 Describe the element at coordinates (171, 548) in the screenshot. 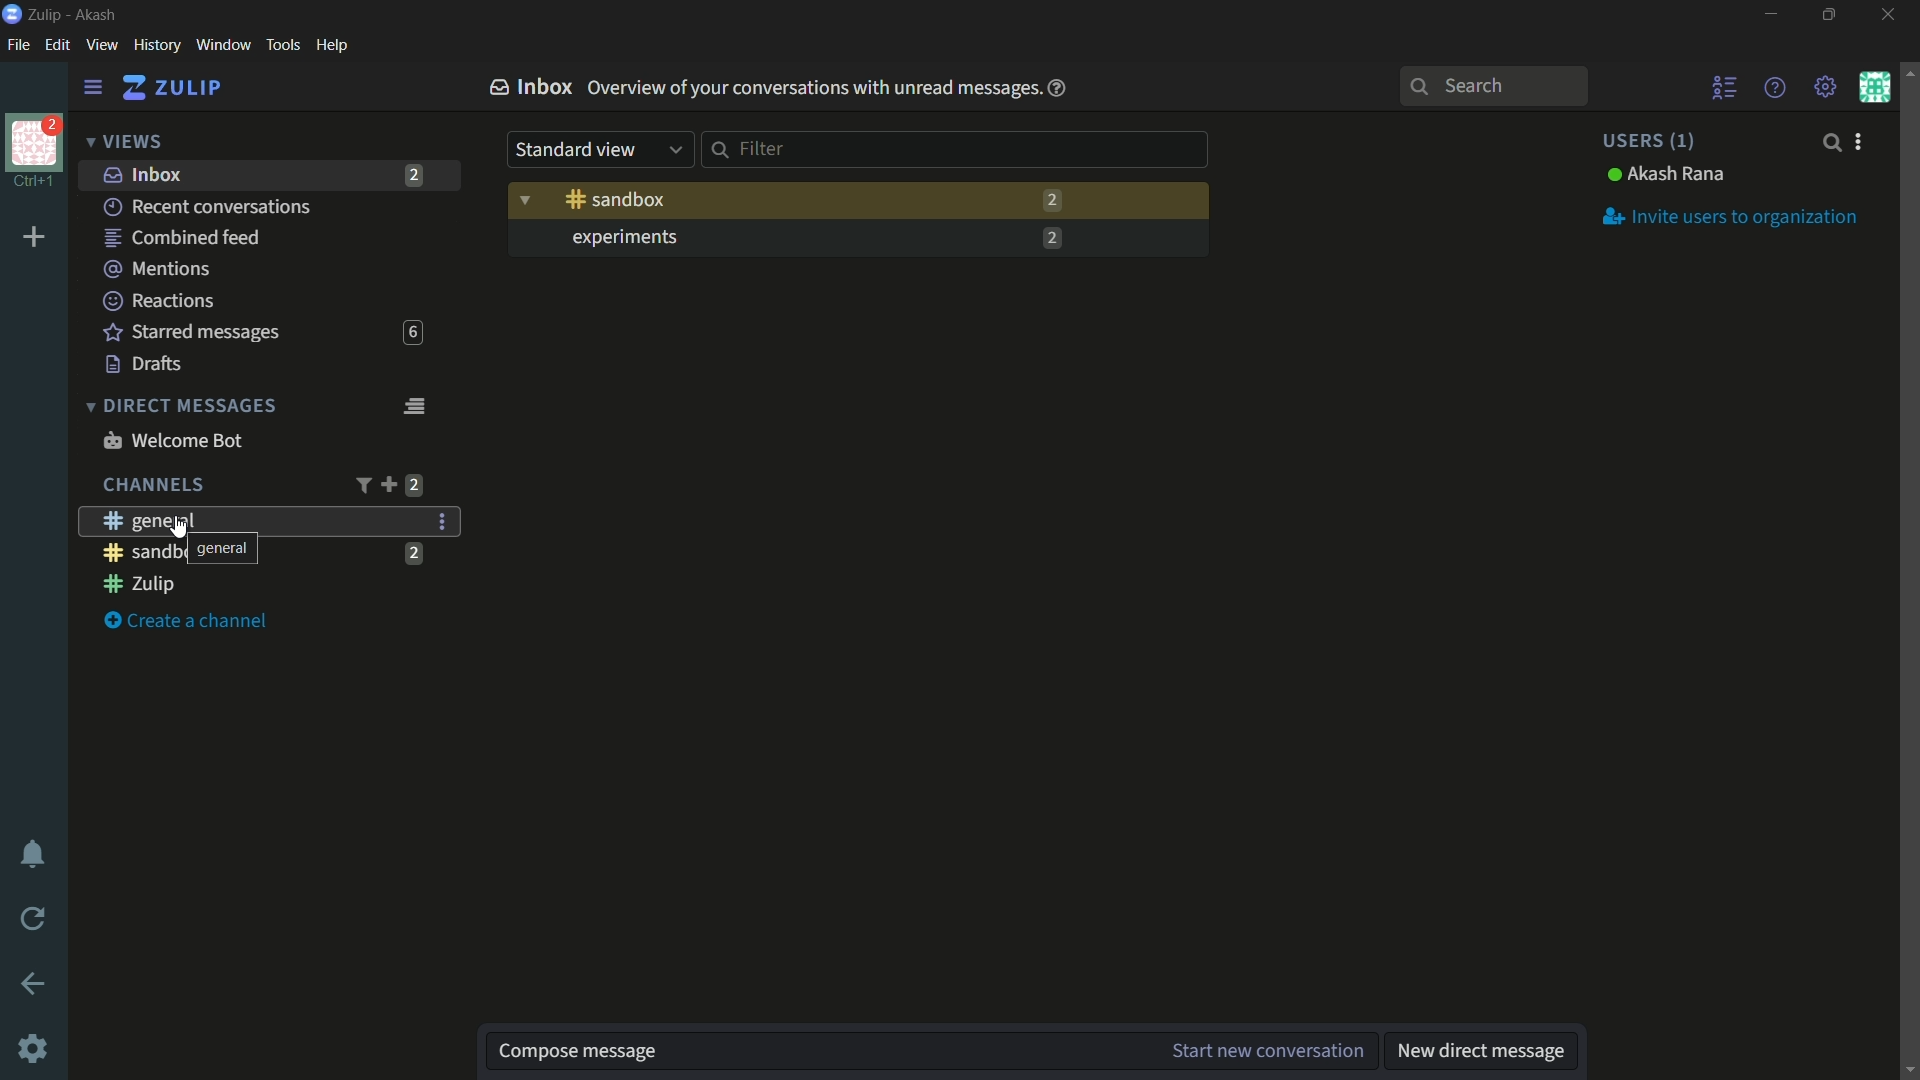

I see `general` at that location.